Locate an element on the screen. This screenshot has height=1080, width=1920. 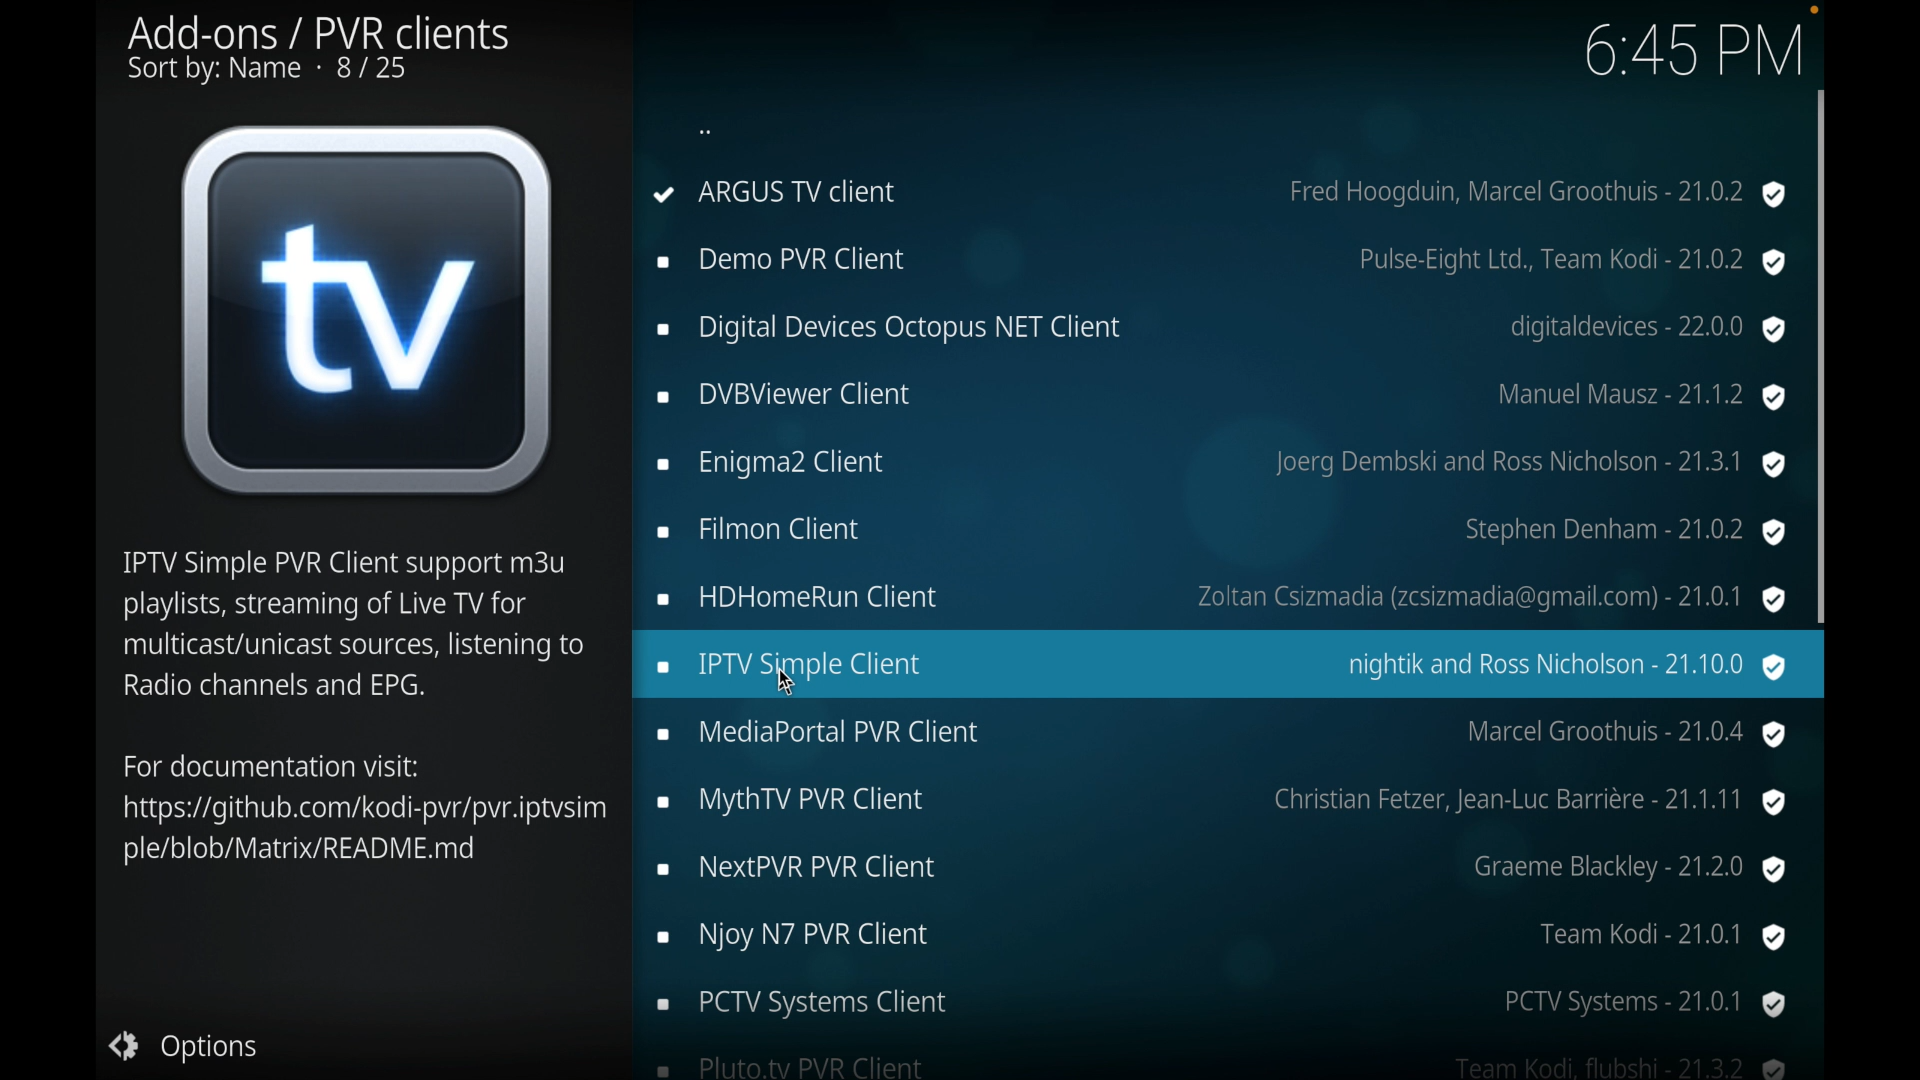
6:44 PM is located at coordinates (1702, 53).